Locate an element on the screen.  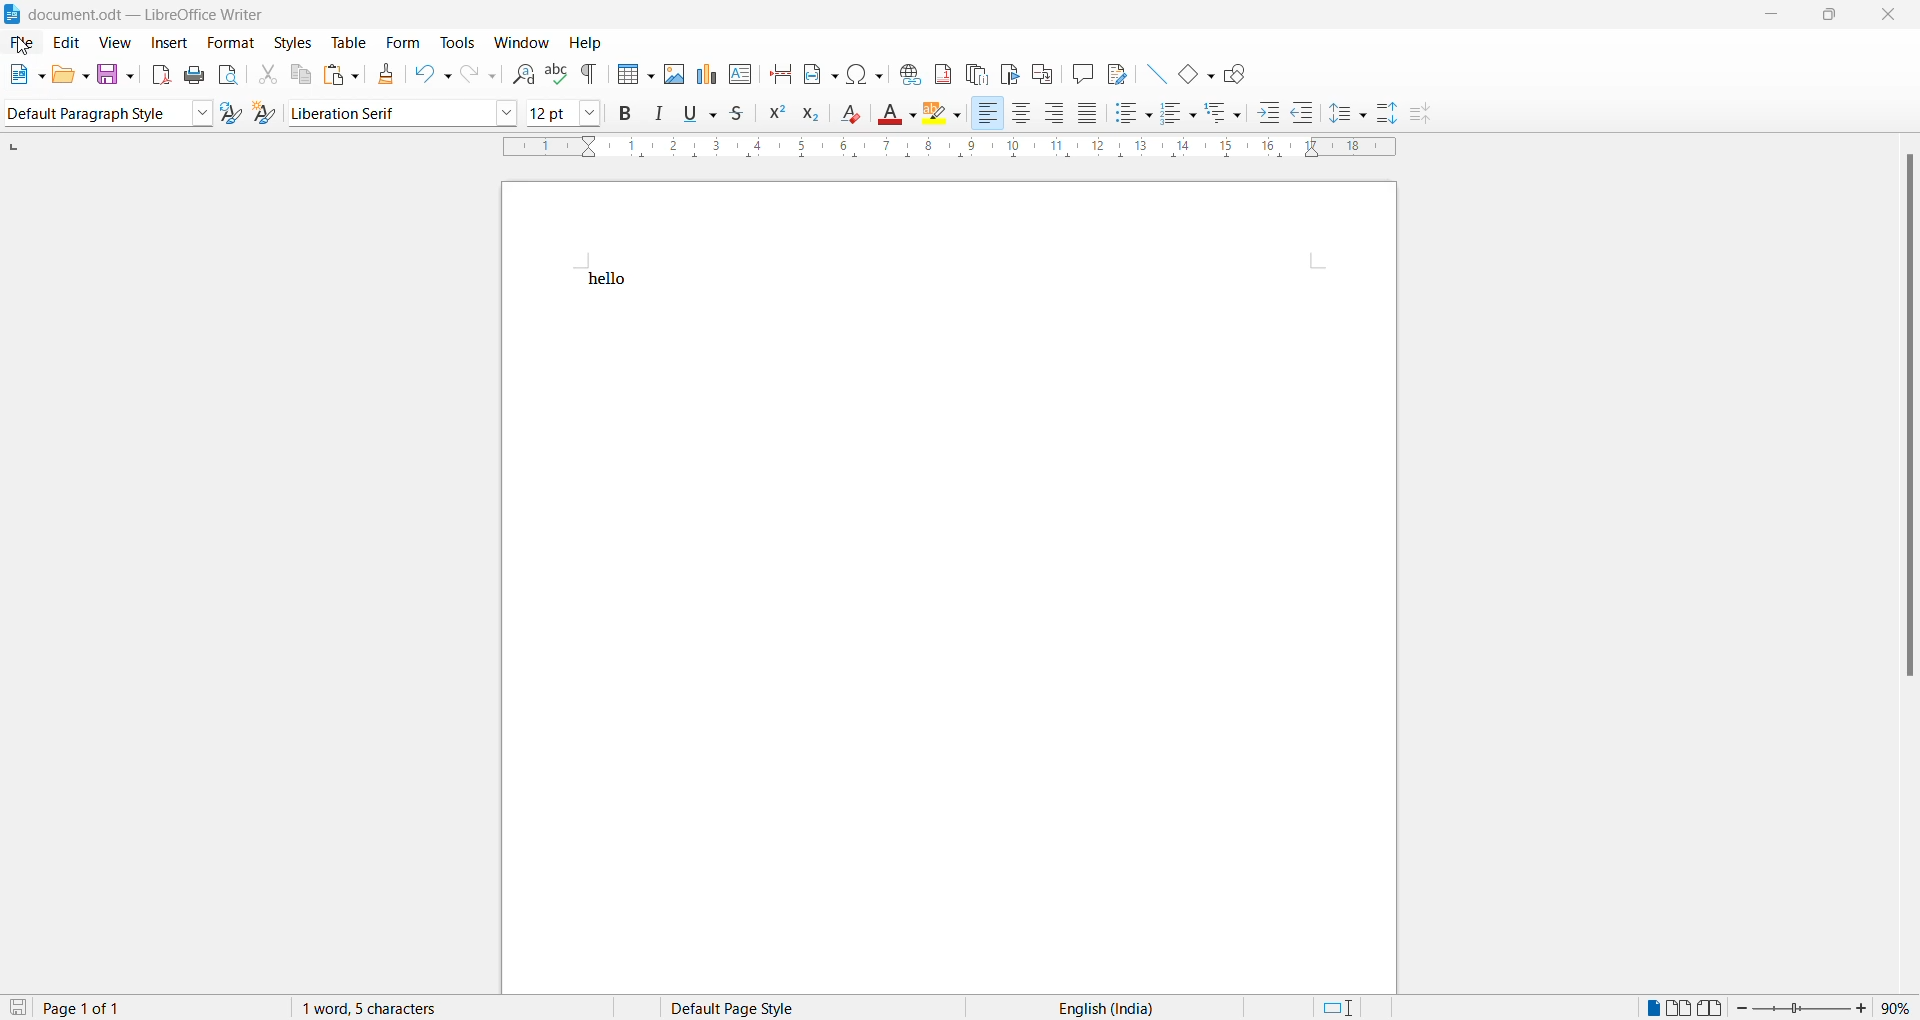
Insert text is located at coordinates (740, 75).